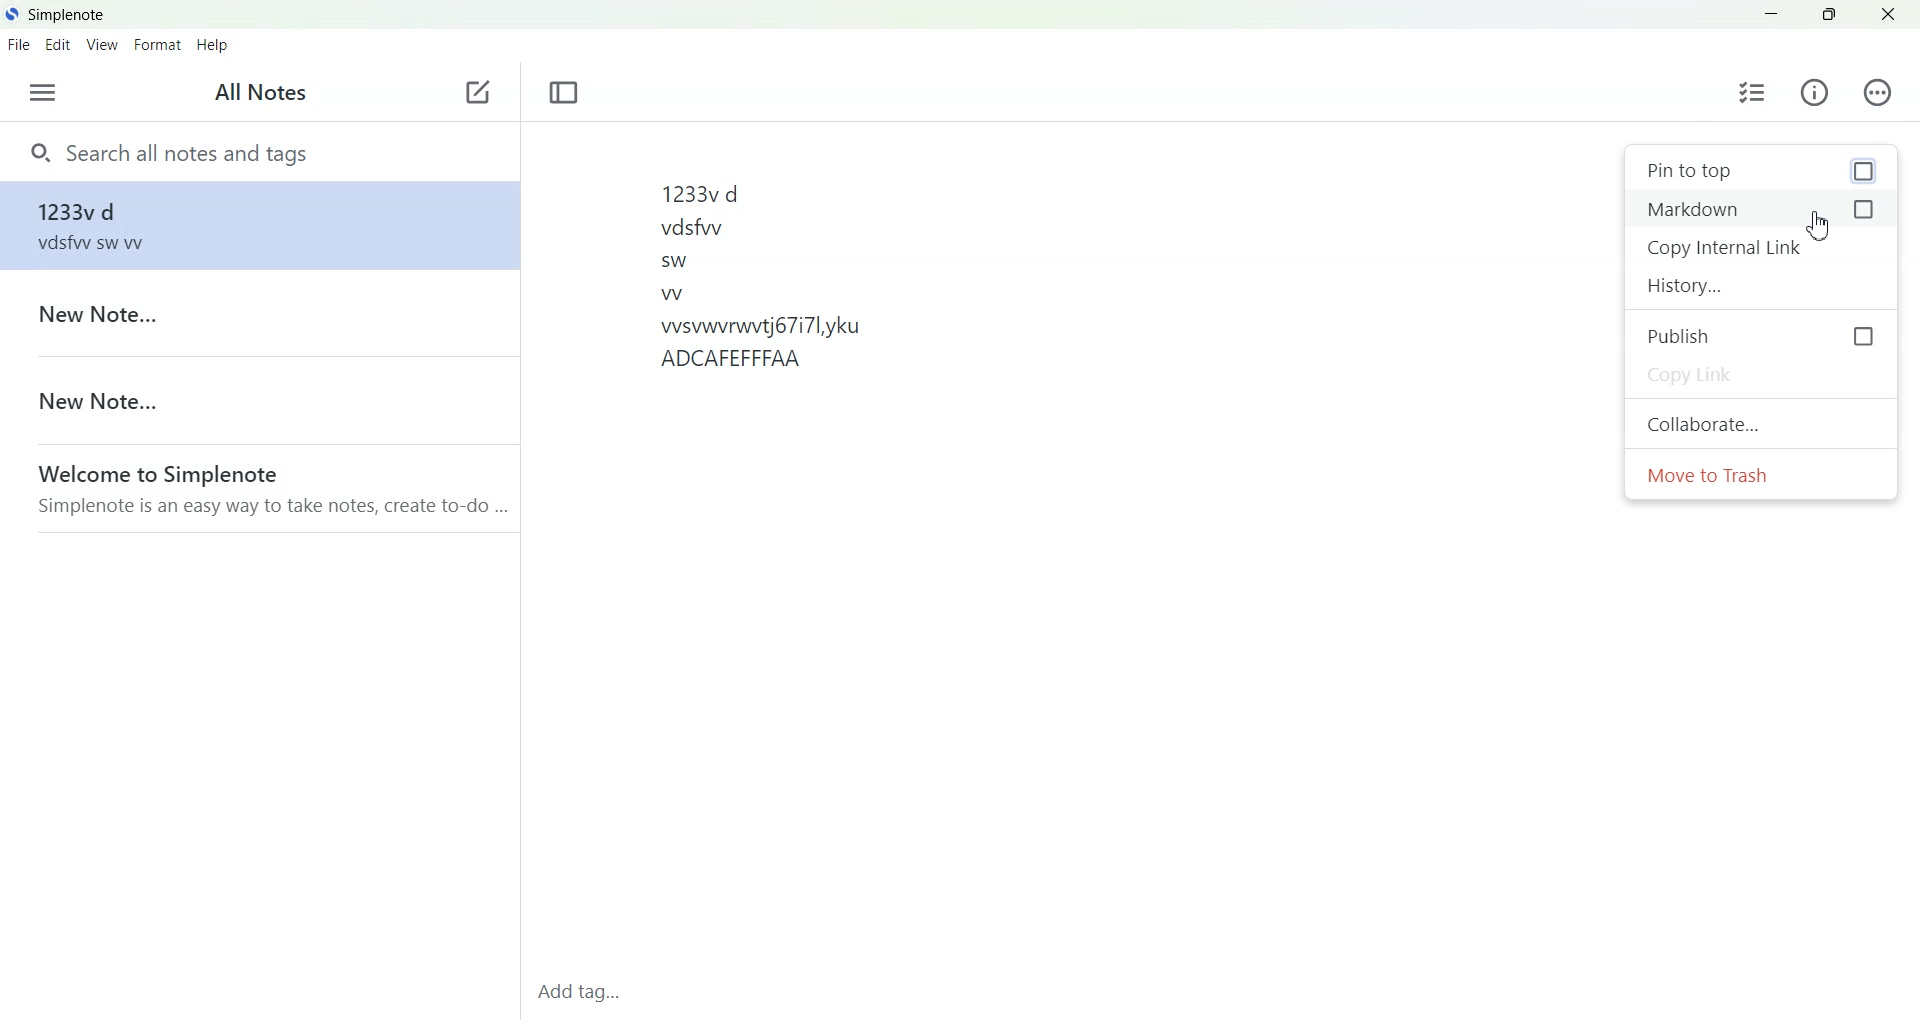 Image resolution: width=1920 pixels, height=1020 pixels. Describe the element at coordinates (159, 44) in the screenshot. I see `Format` at that location.